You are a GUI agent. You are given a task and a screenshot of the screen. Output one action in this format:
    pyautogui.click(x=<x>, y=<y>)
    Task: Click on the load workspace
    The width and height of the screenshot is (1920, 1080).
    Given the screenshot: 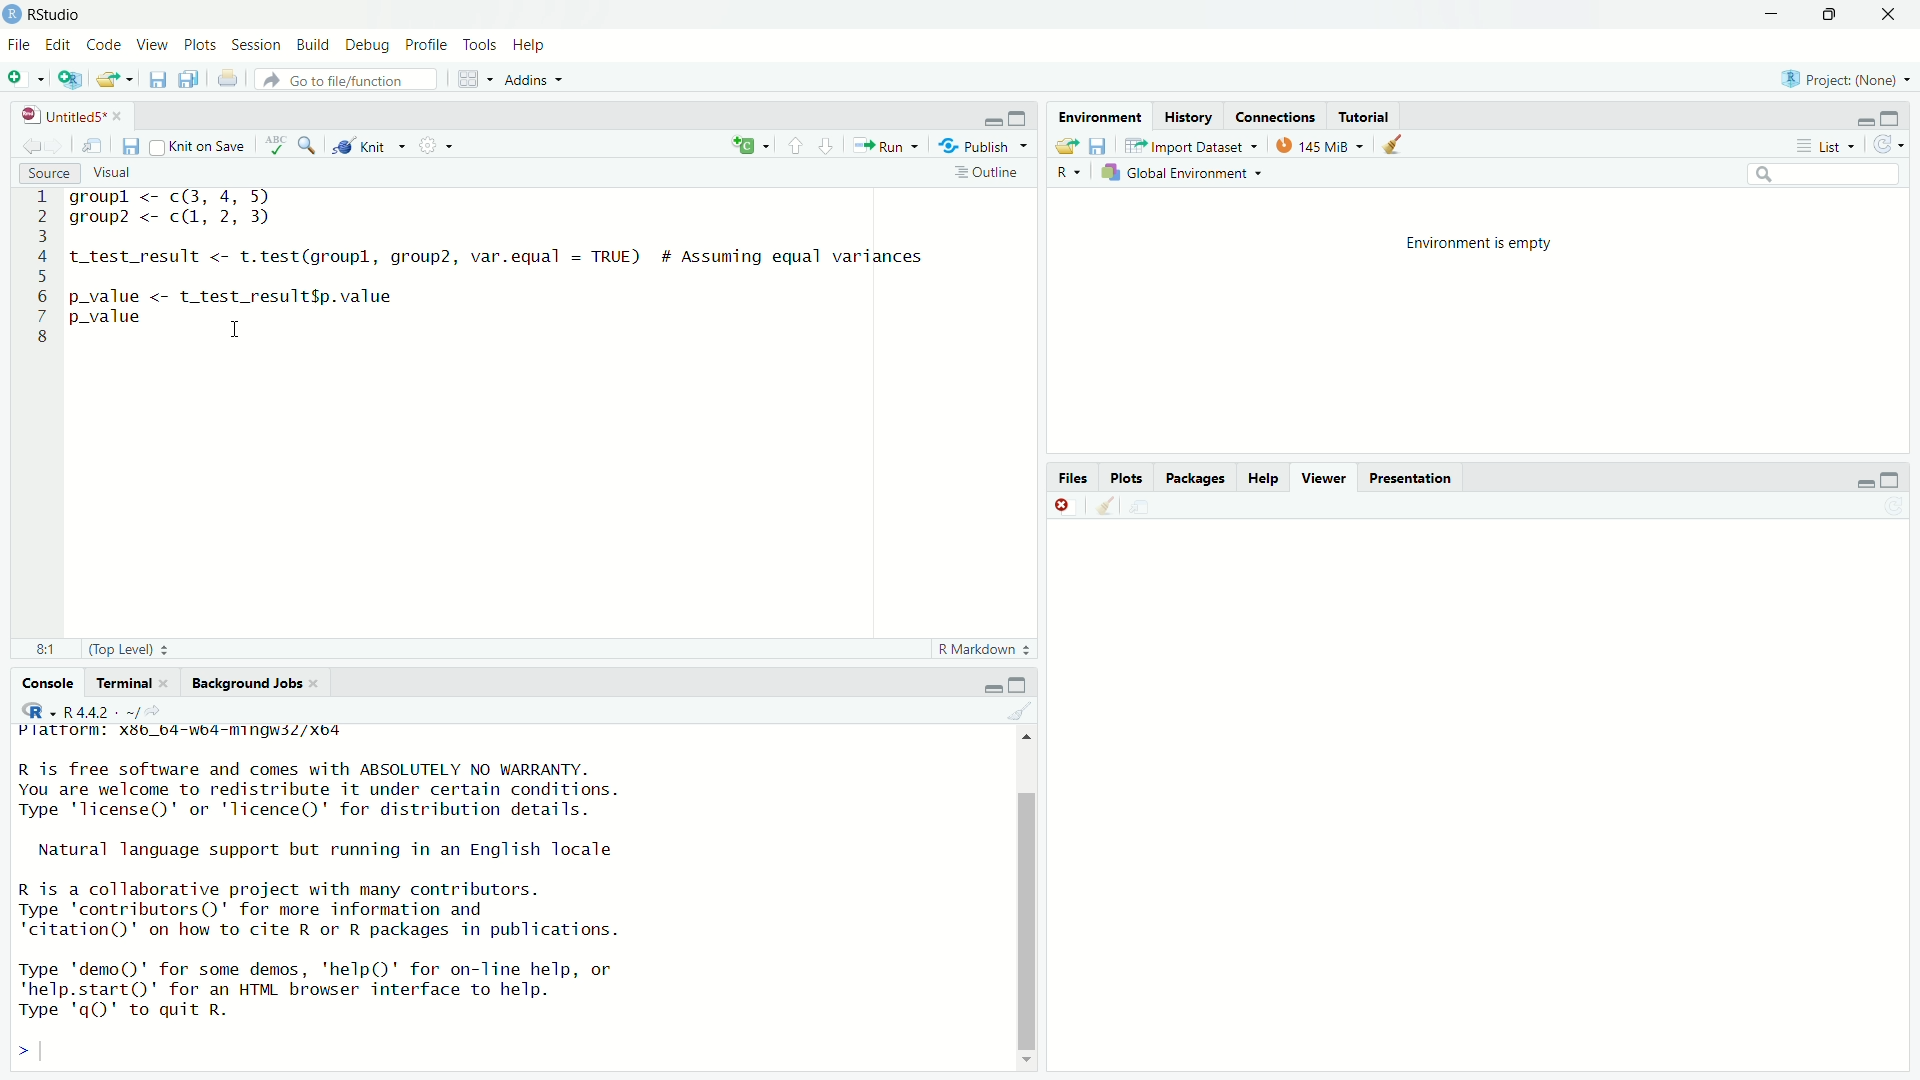 What is the action you would take?
    pyautogui.click(x=1065, y=145)
    